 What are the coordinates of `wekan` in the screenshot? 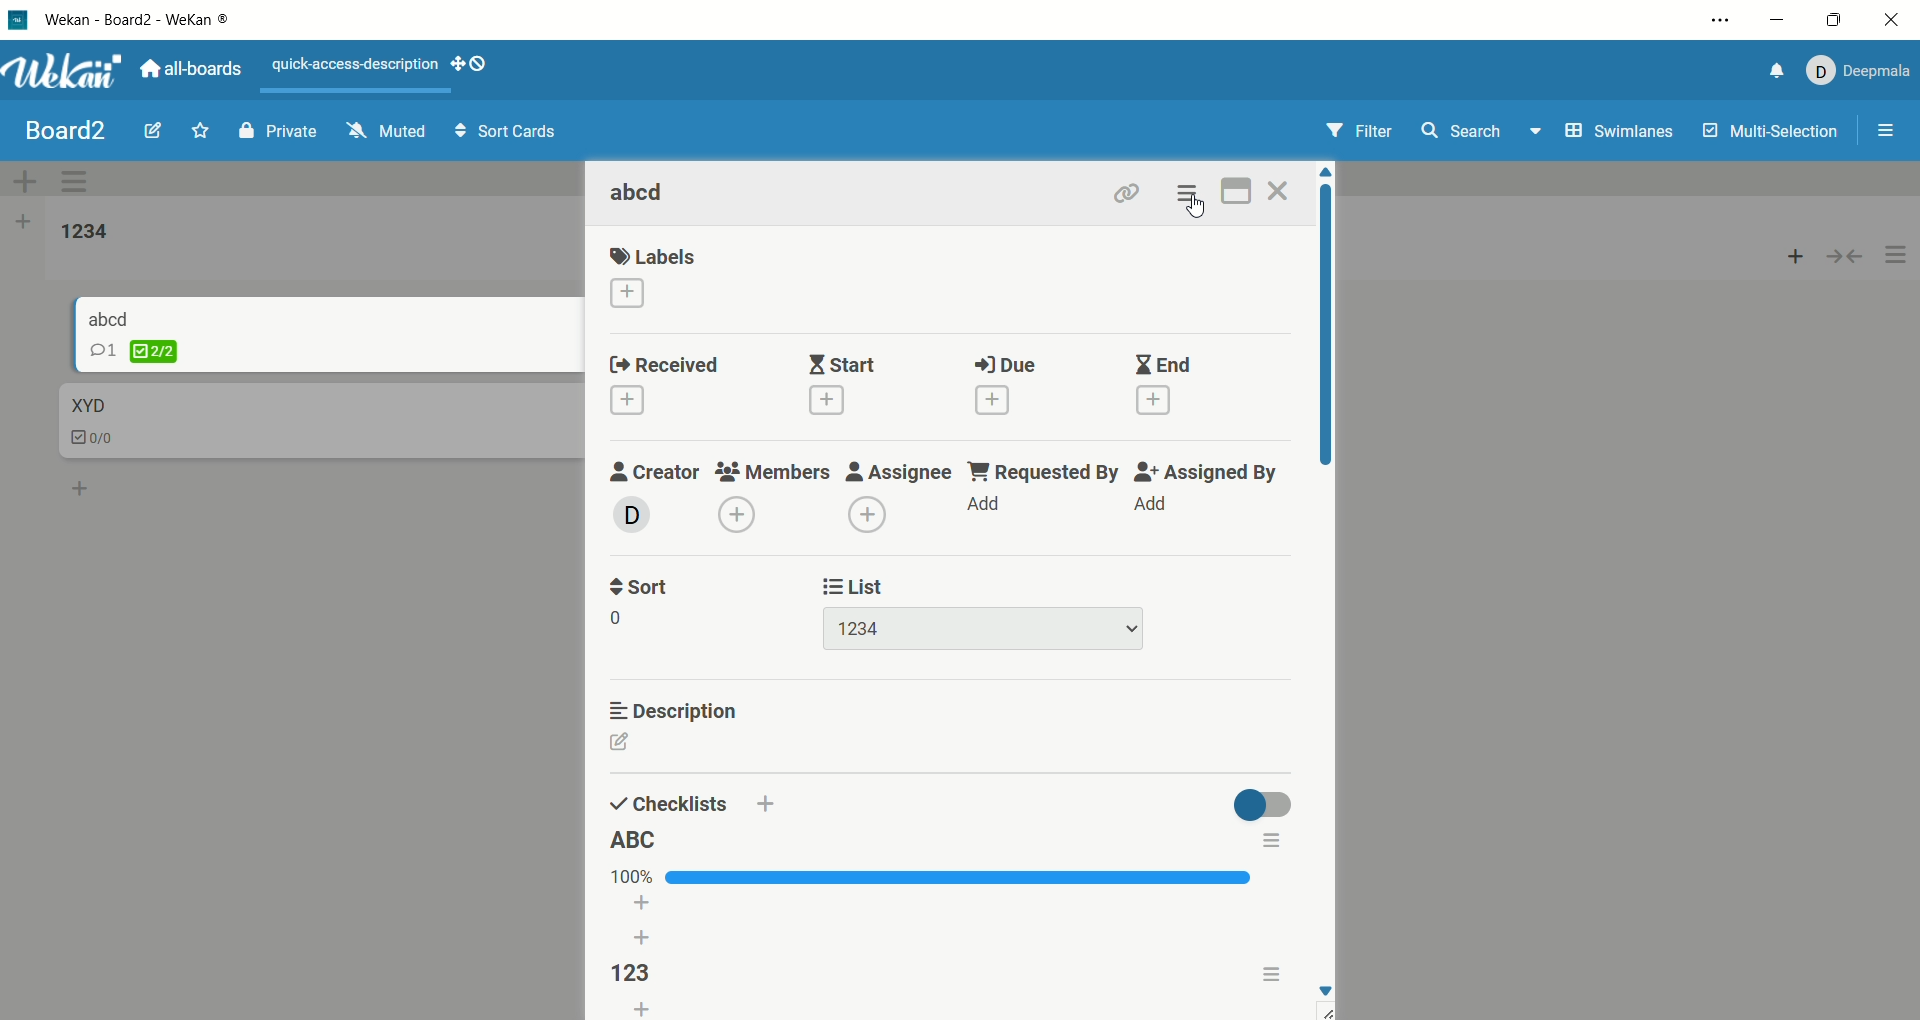 It's located at (67, 71).